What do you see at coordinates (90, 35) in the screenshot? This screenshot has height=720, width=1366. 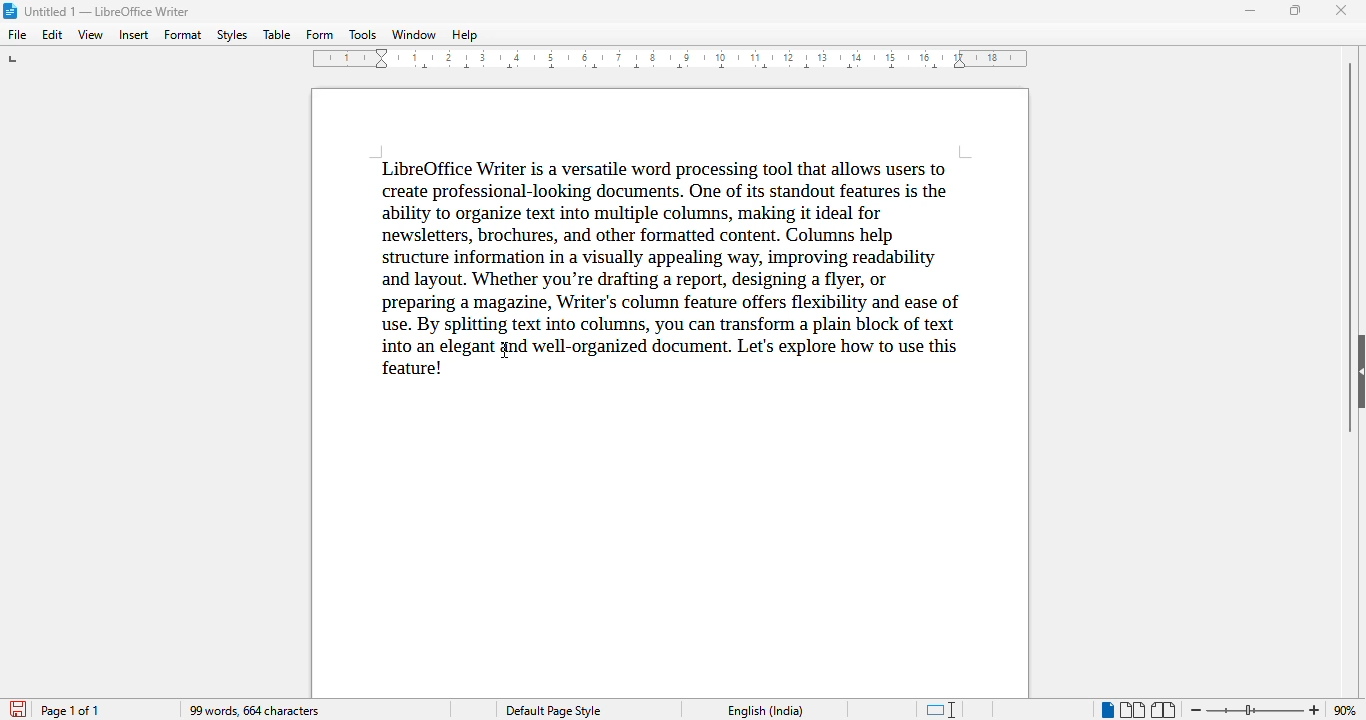 I see `view` at bounding box center [90, 35].